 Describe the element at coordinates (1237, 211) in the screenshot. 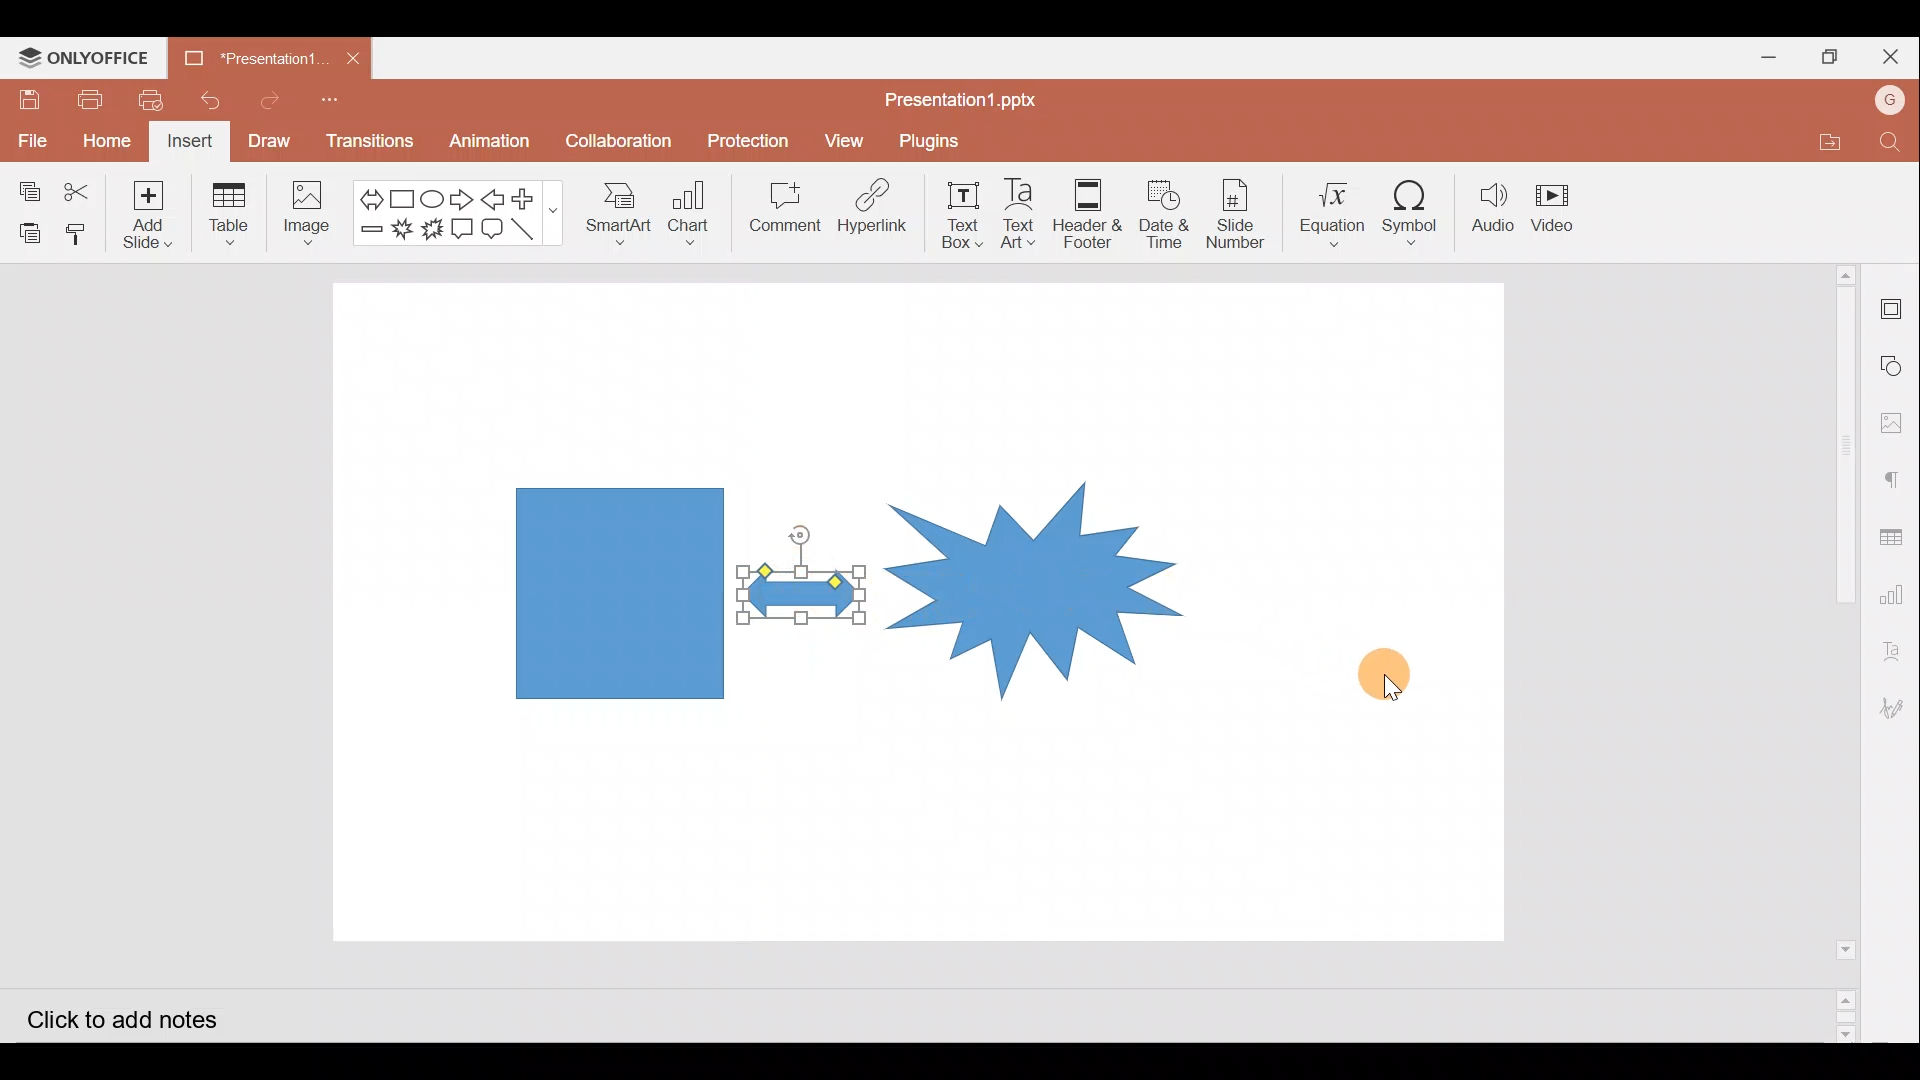

I see `Slide number` at that location.